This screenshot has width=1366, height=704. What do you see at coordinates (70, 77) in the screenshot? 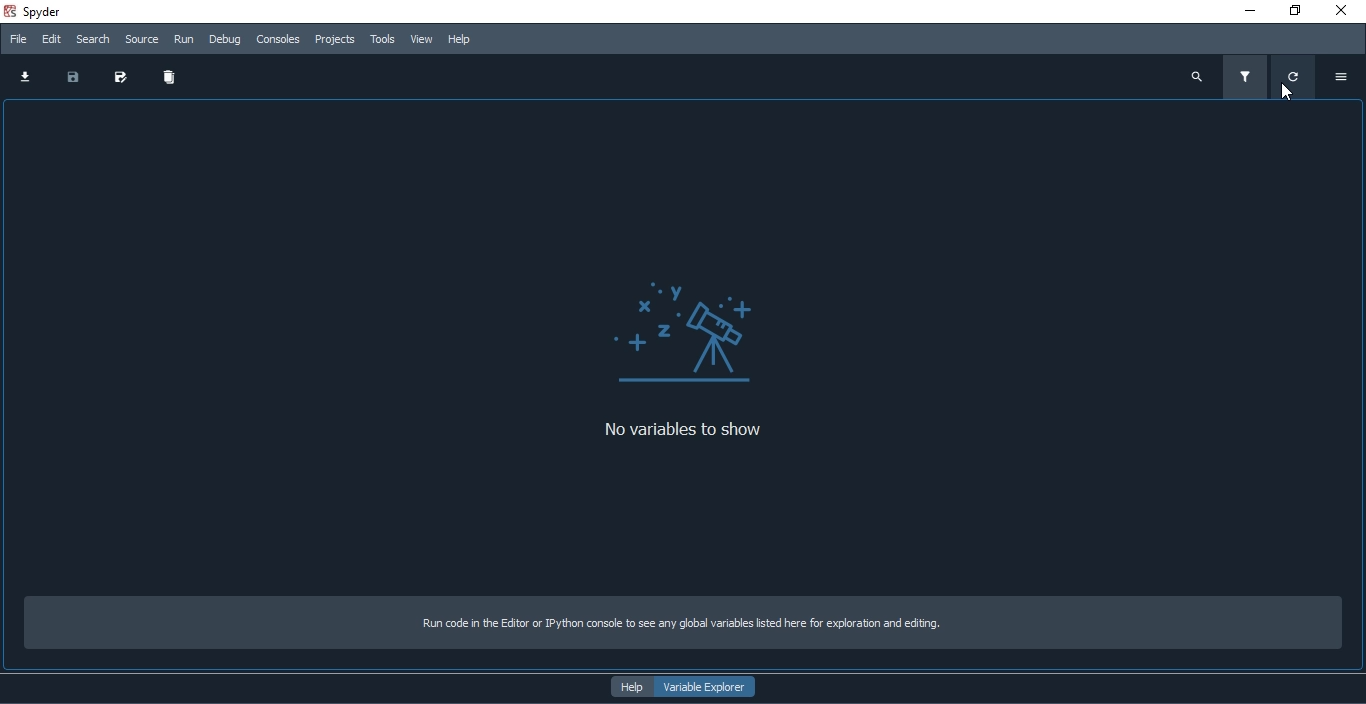
I see `save` at bounding box center [70, 77].